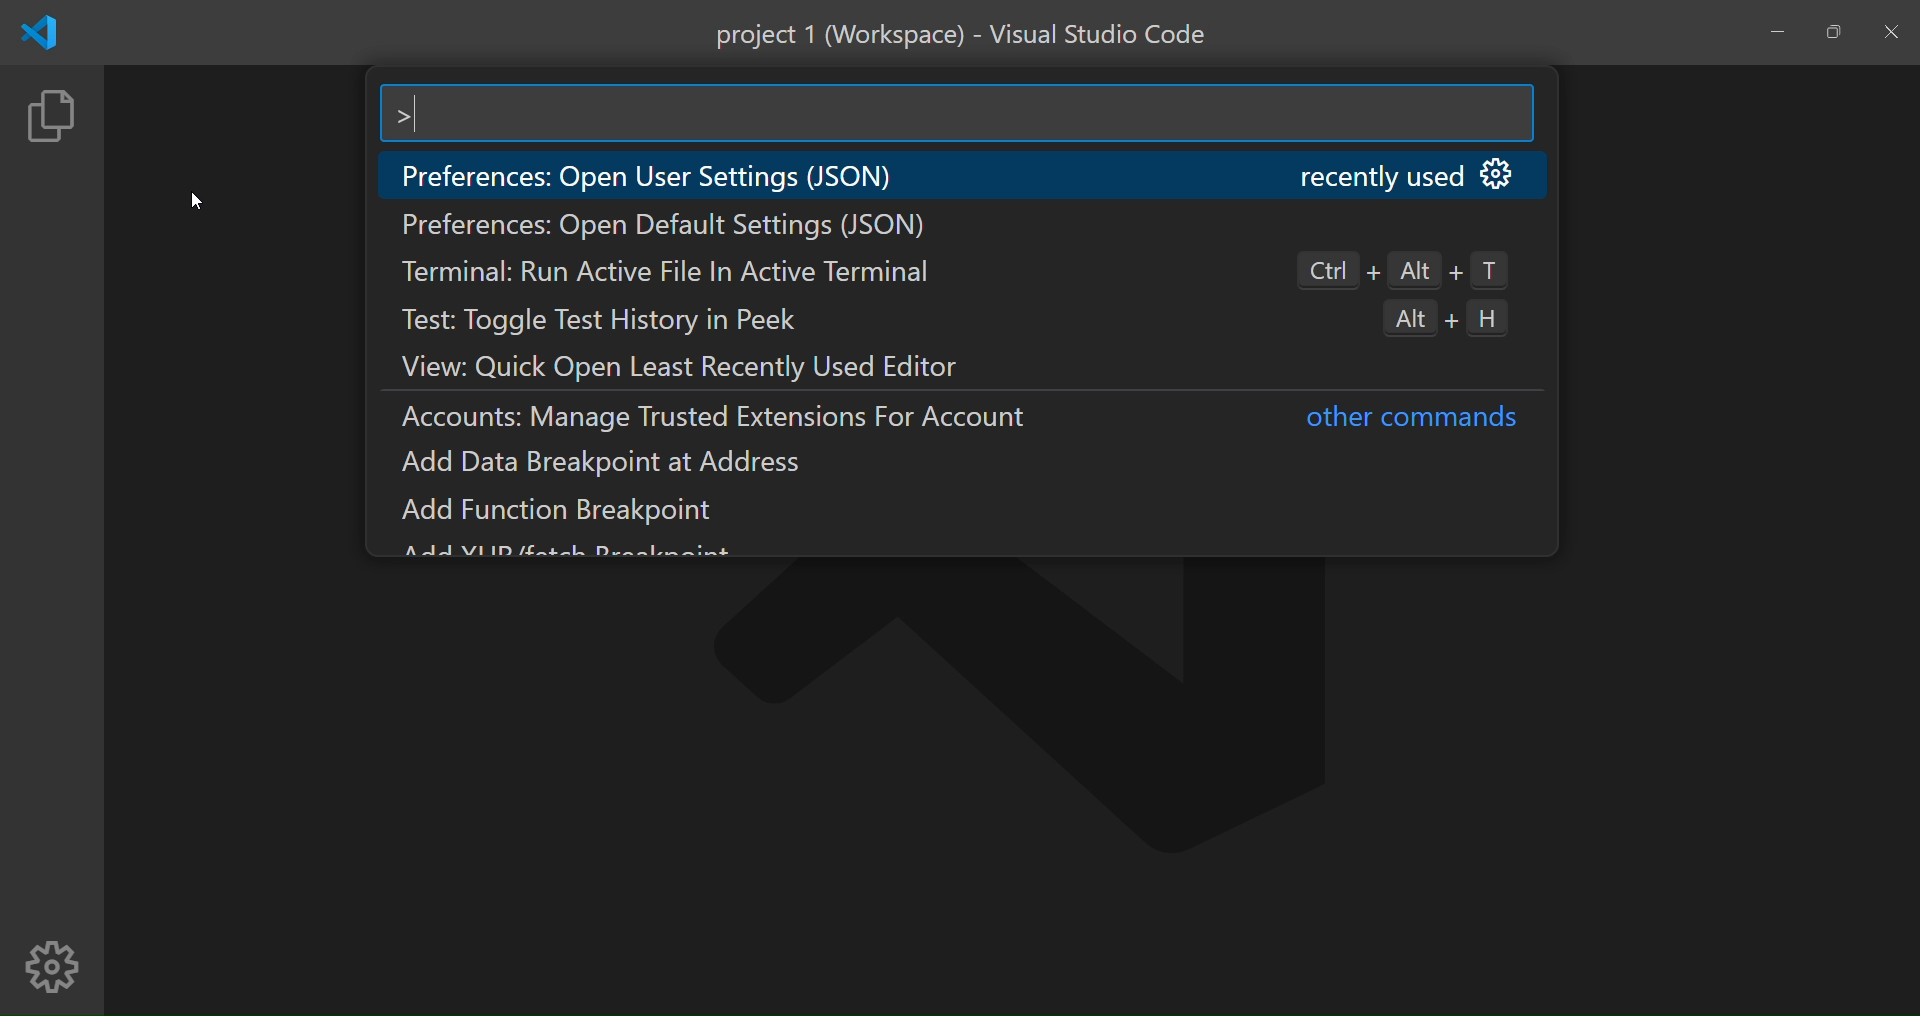 Image resolution: width=1920 pixels, height=1016 pixels. I want to click on test toggle test, so click(624, 321).